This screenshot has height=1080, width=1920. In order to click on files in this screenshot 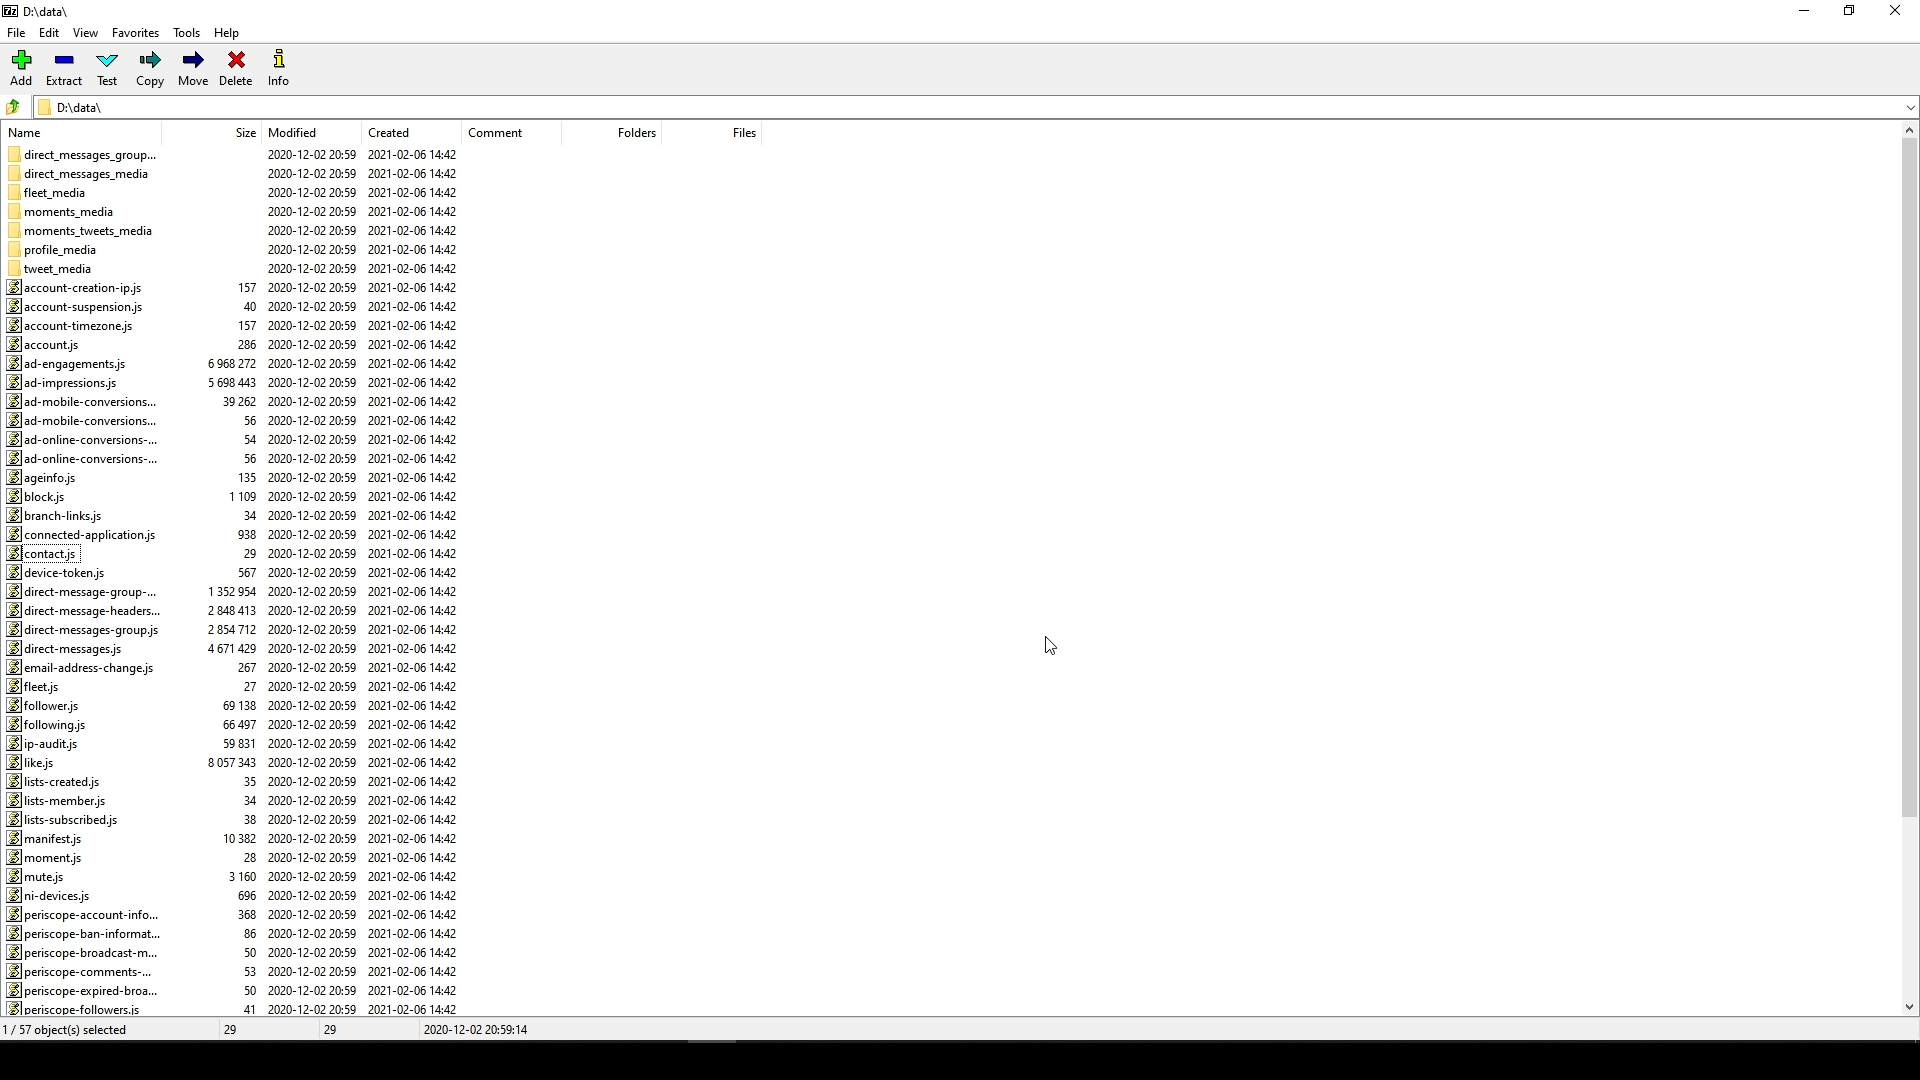, I will do `click(731, 131)`.